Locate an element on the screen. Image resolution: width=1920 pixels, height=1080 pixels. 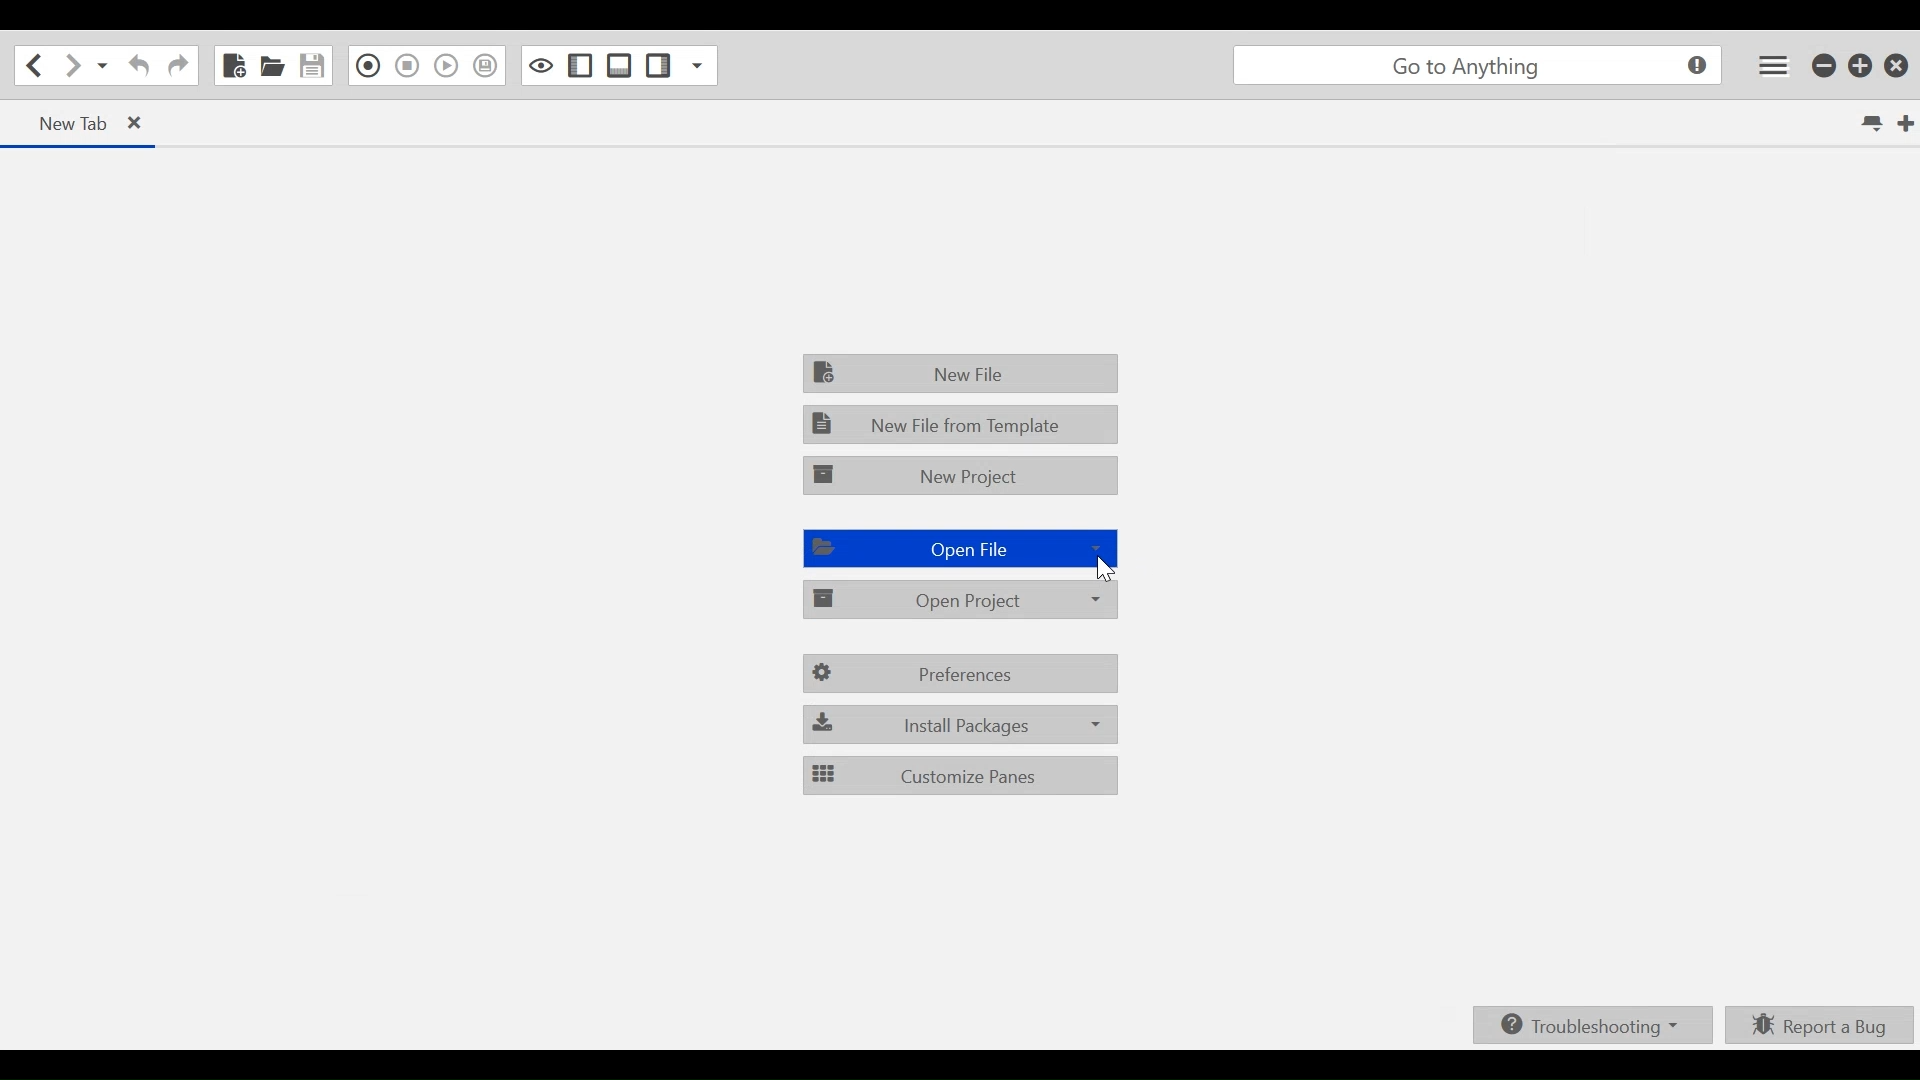
new Tab is located at coordinates (86, 124).